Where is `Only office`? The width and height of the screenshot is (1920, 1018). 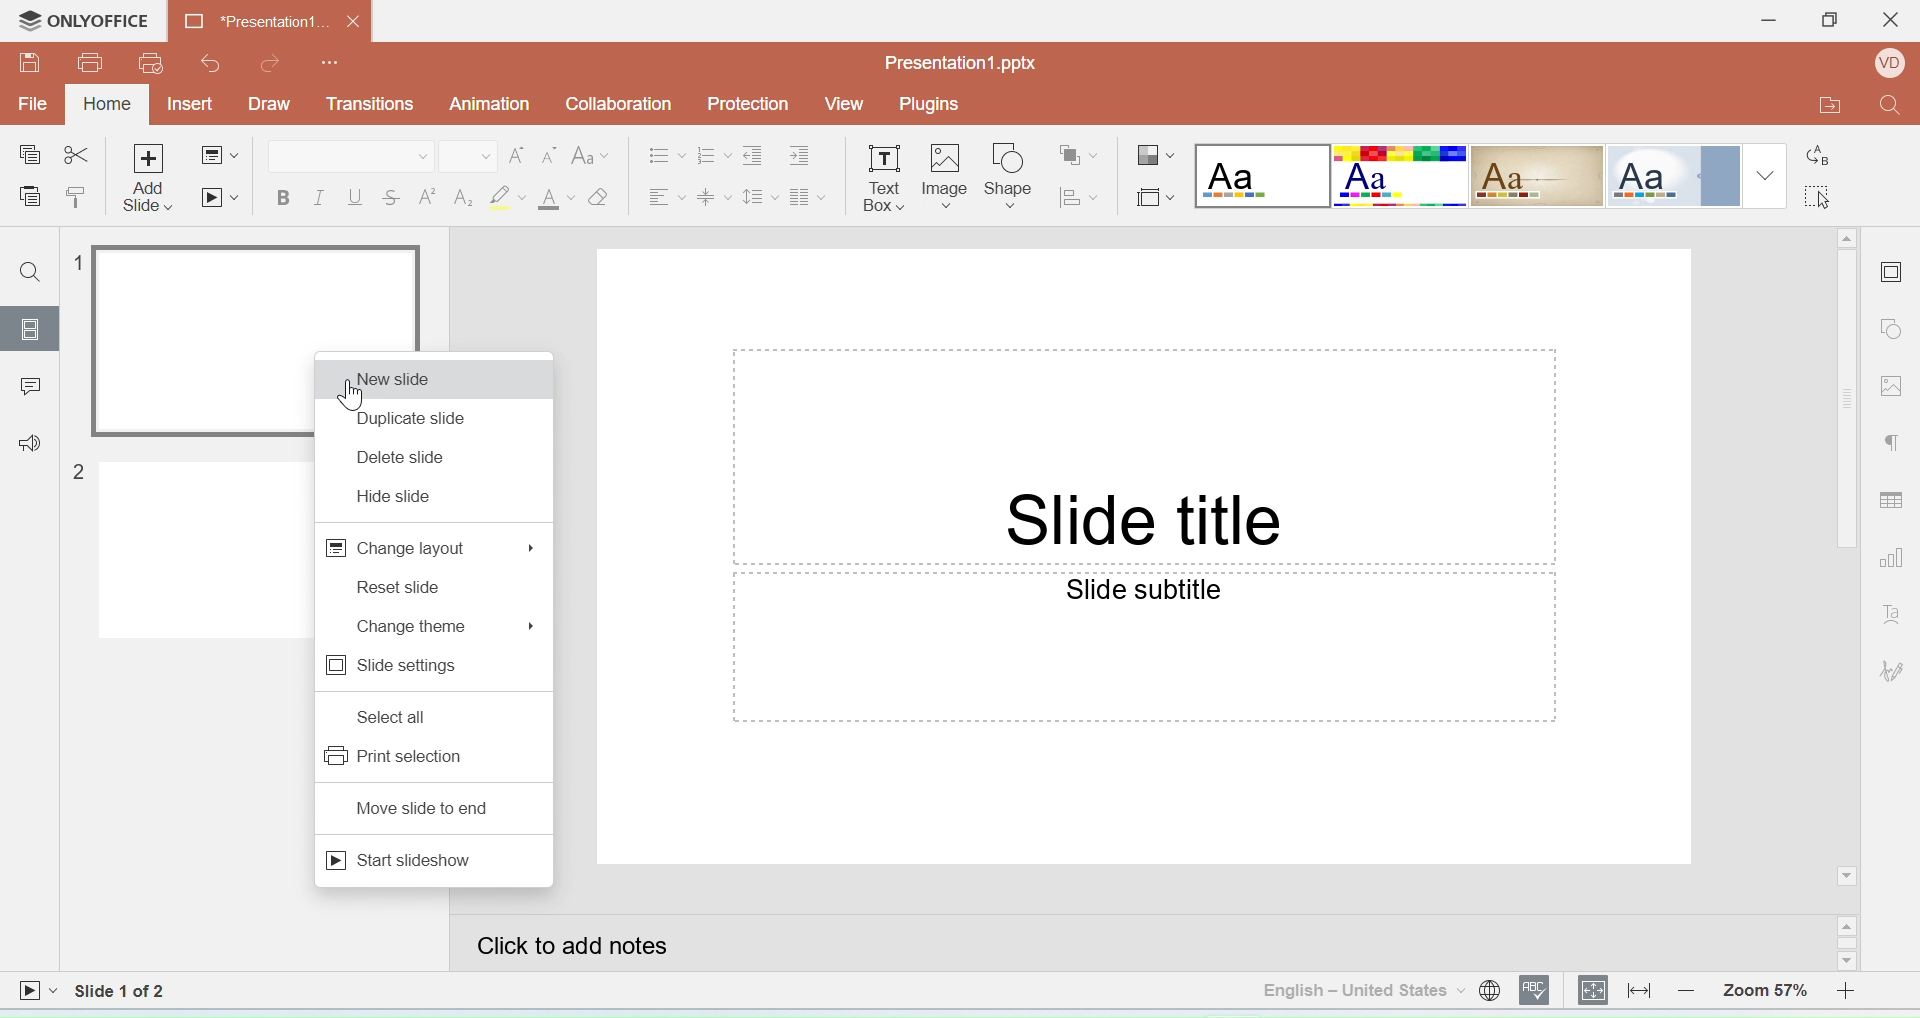 Only office is located at coordinates (86, 22).